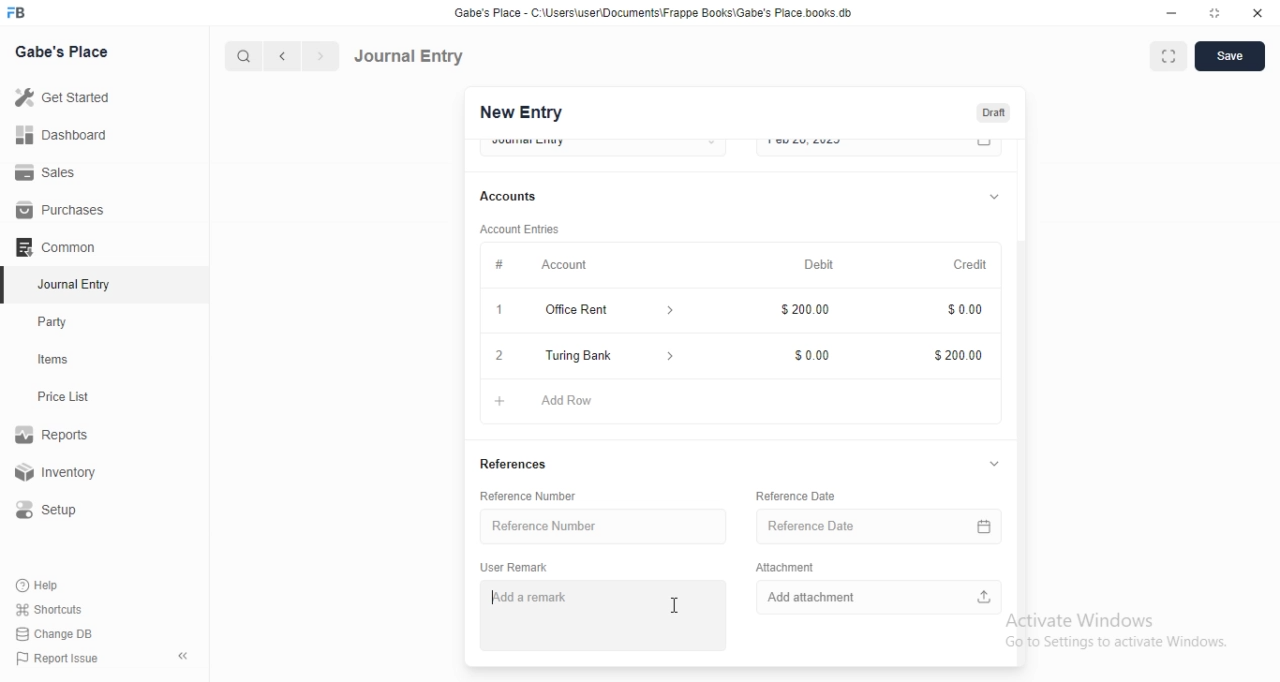 The height and width of the screenshot is (682, 1280). Describe the element at coordinates (733, 403) in the screenshot. I see `+ AddRow` at that location.